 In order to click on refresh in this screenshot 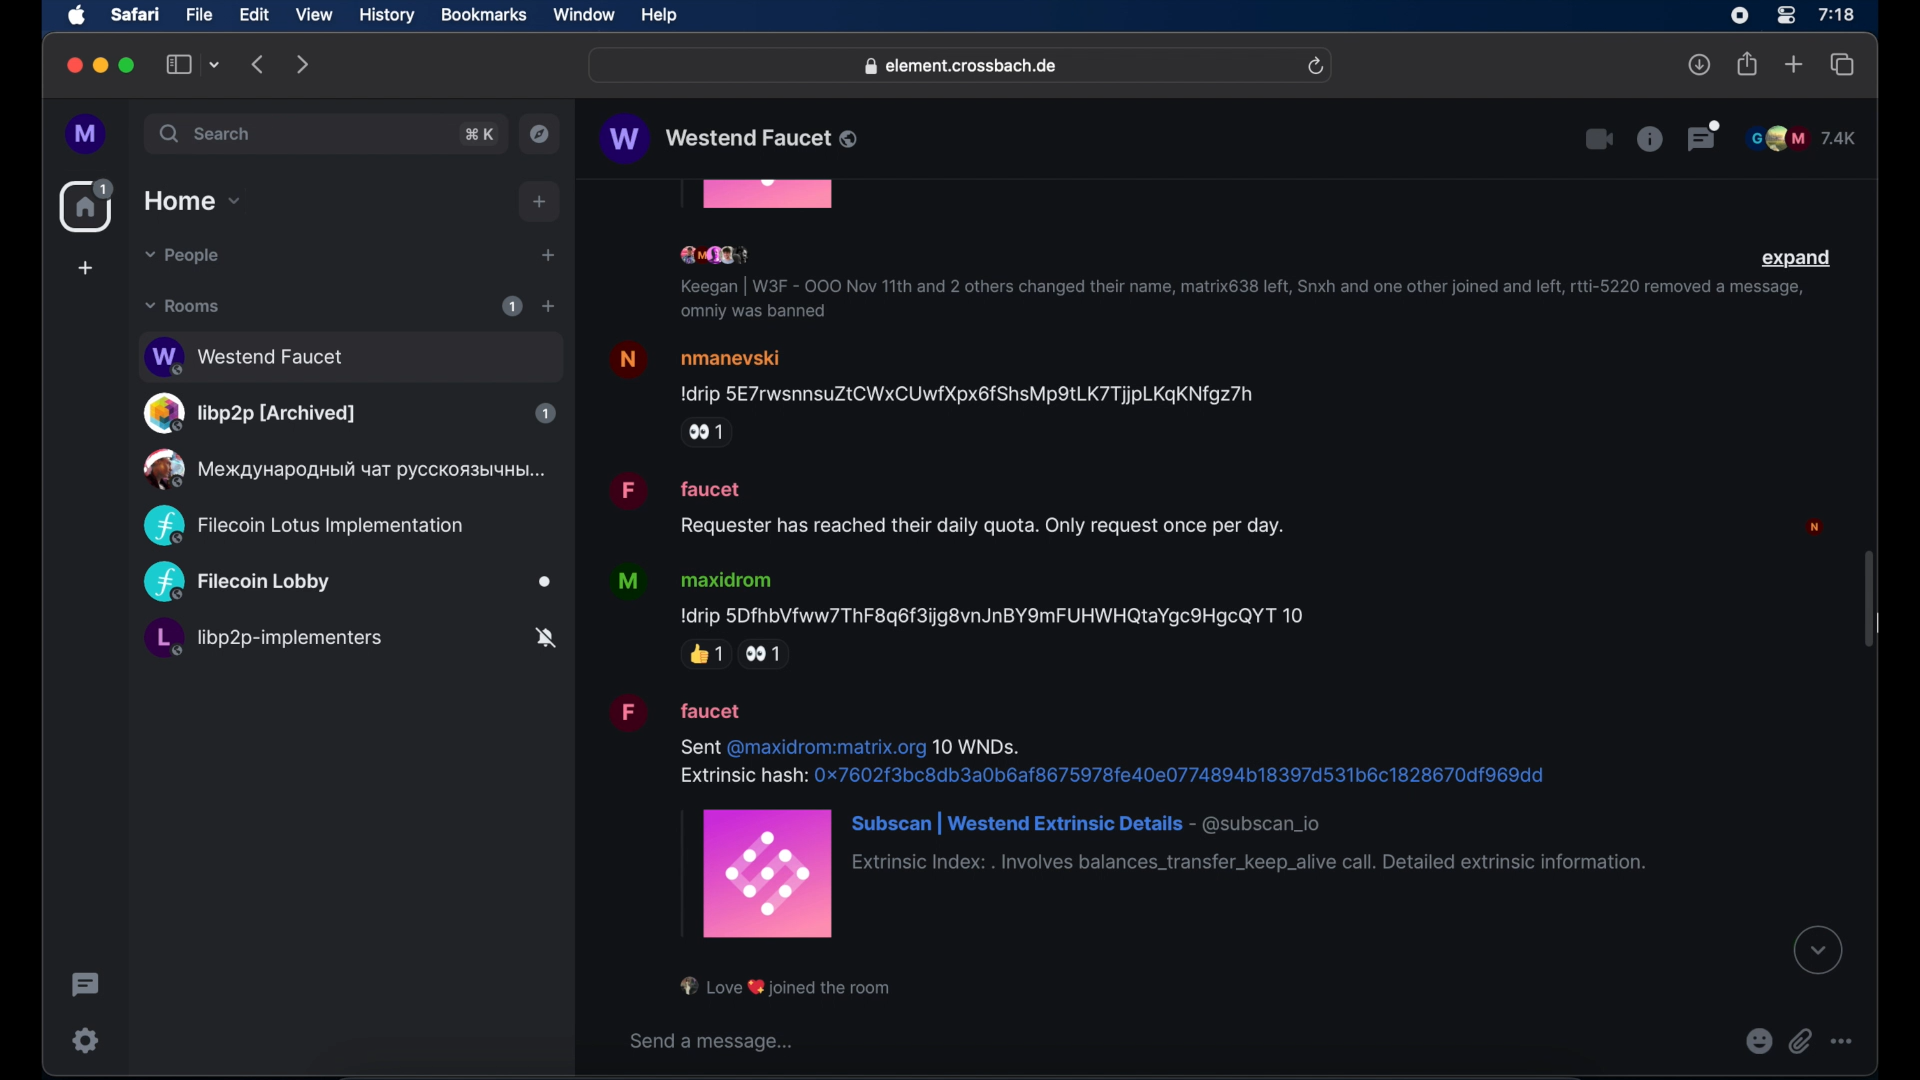, I will do `click(1315, 67)`.